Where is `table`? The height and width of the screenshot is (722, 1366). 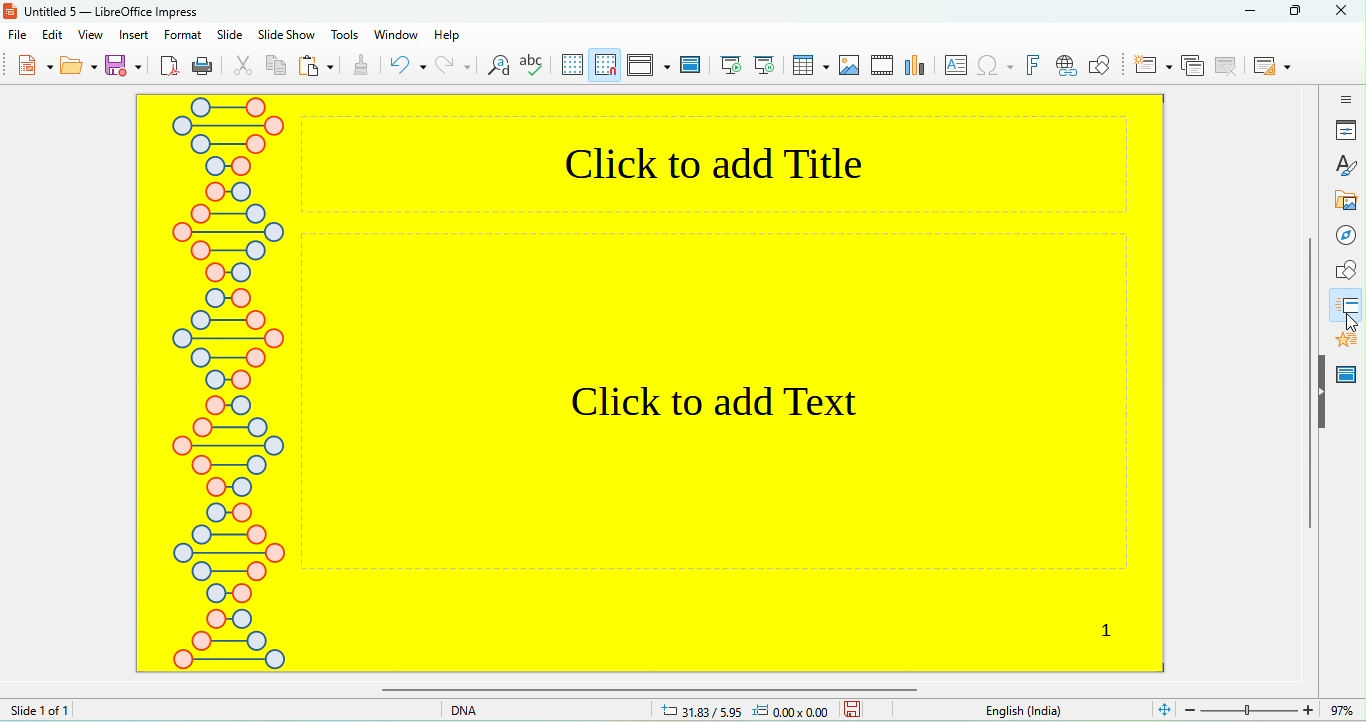
table is located at coordinates (809, 67).